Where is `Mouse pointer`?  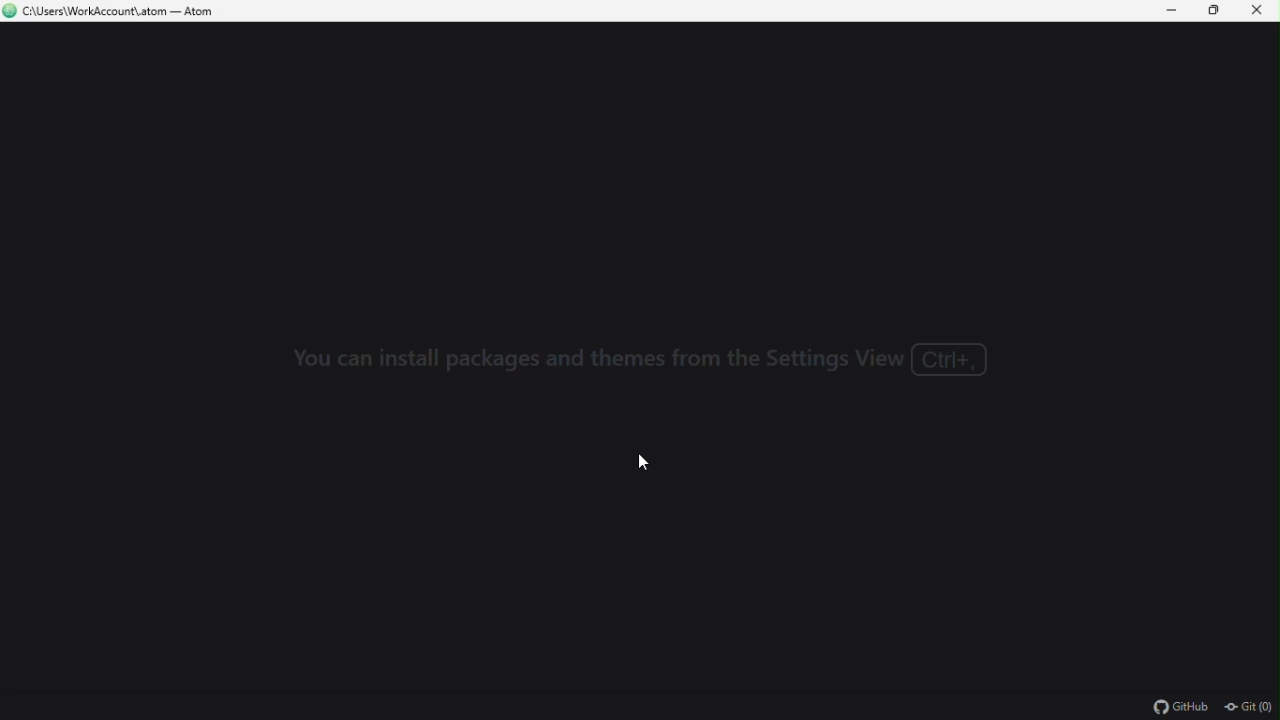 Mouse pointer is located at coordinates (647, 465).